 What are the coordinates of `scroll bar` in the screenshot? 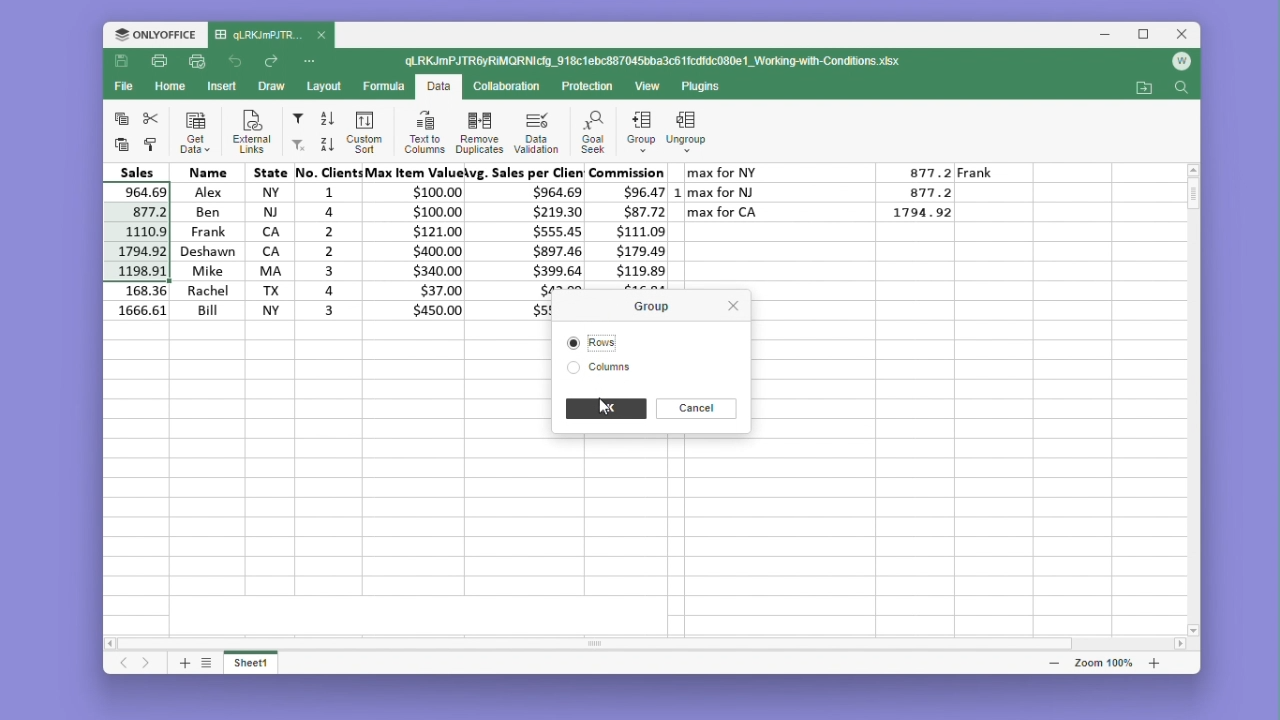 It's located at (624, 642).